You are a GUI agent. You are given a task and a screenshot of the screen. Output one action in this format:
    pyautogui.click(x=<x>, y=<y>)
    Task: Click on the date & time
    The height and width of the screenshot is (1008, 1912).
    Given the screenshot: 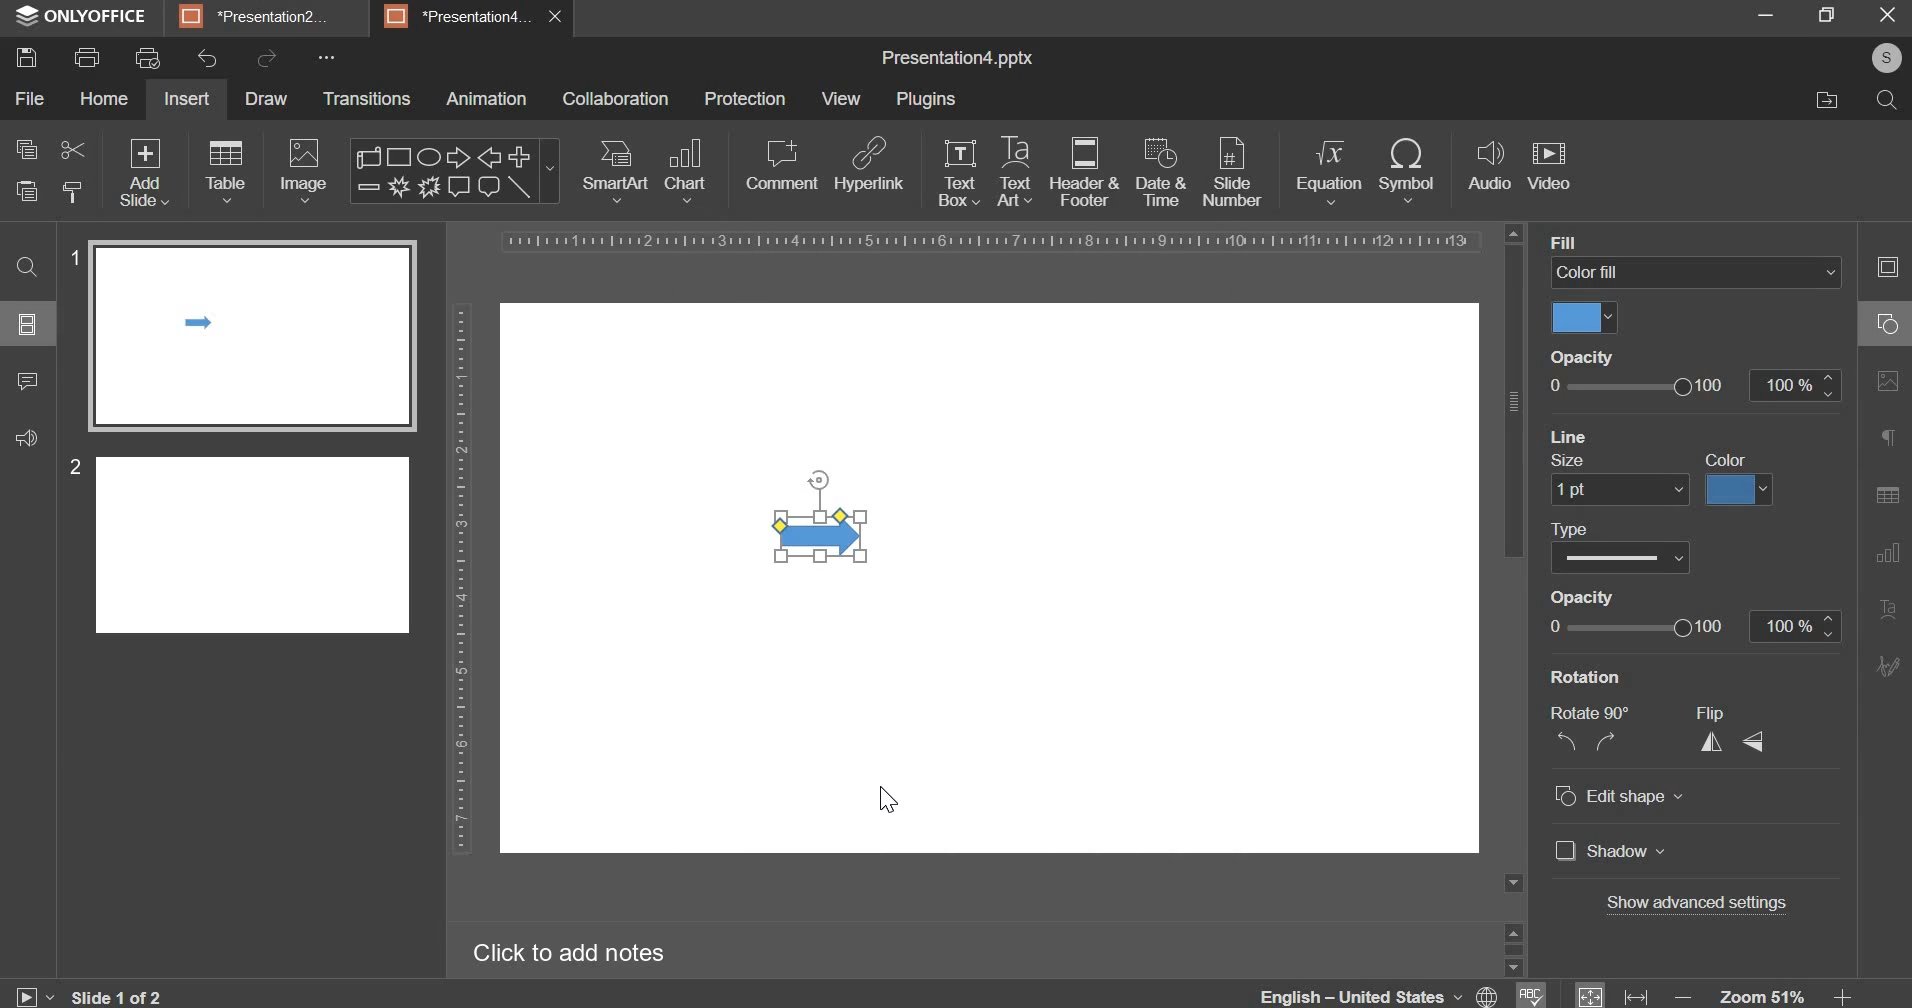 What is the action you would take?
    pyautogui.click(x=1163, y=174)
    